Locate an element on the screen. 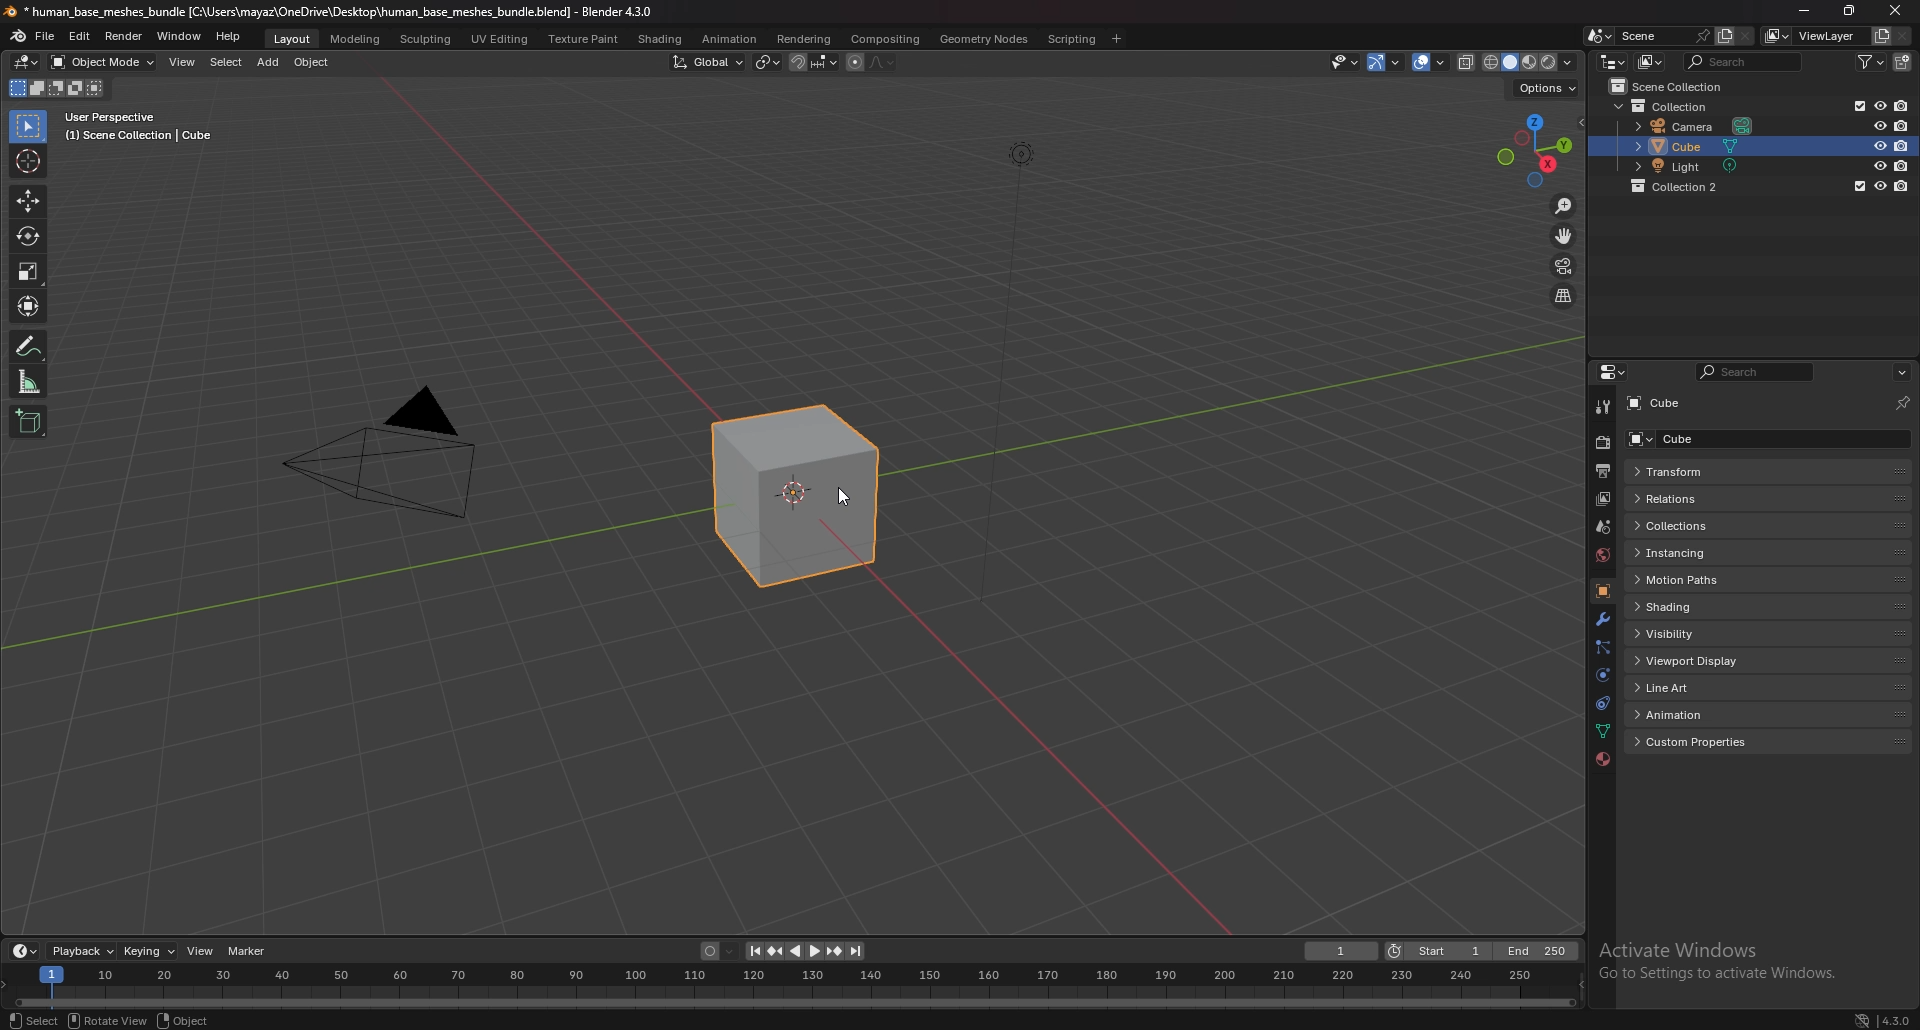 The image size is (1920, 1030). anination is located at coordinates (729, 38).